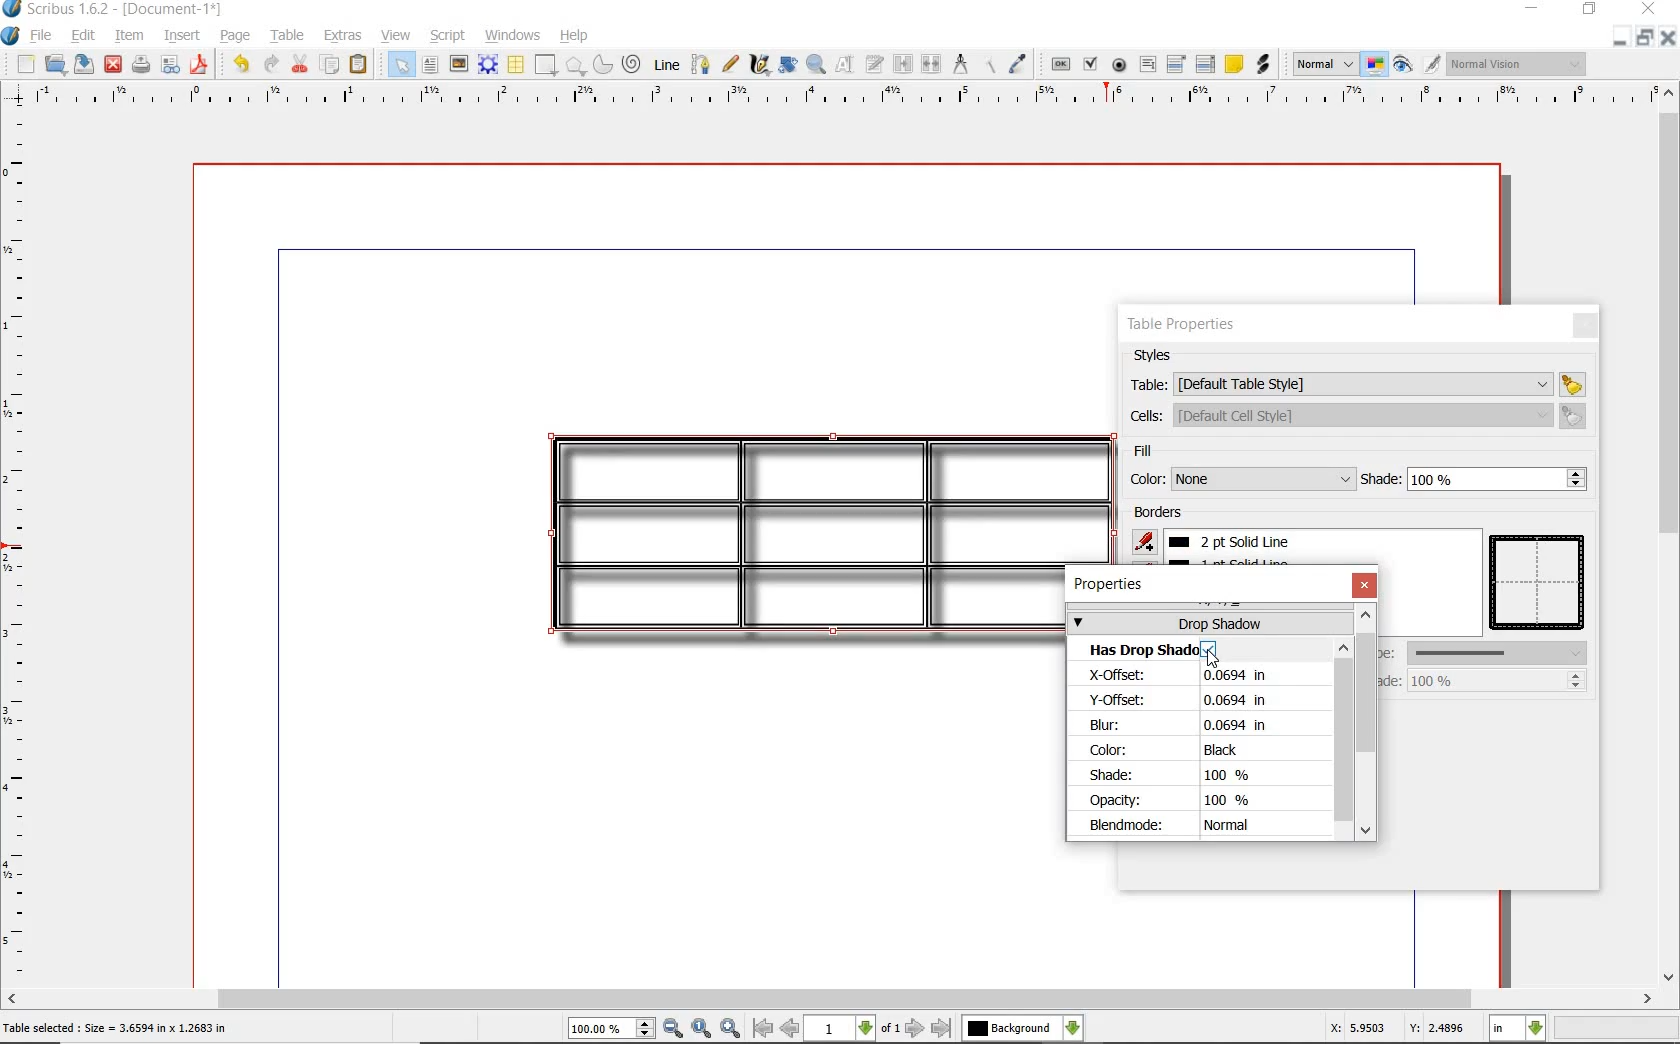 This screenshot has height=1044, width=1680. Describe the element at coordinates (943, 1027) in the screenshot. I see `go to last page` at that location.